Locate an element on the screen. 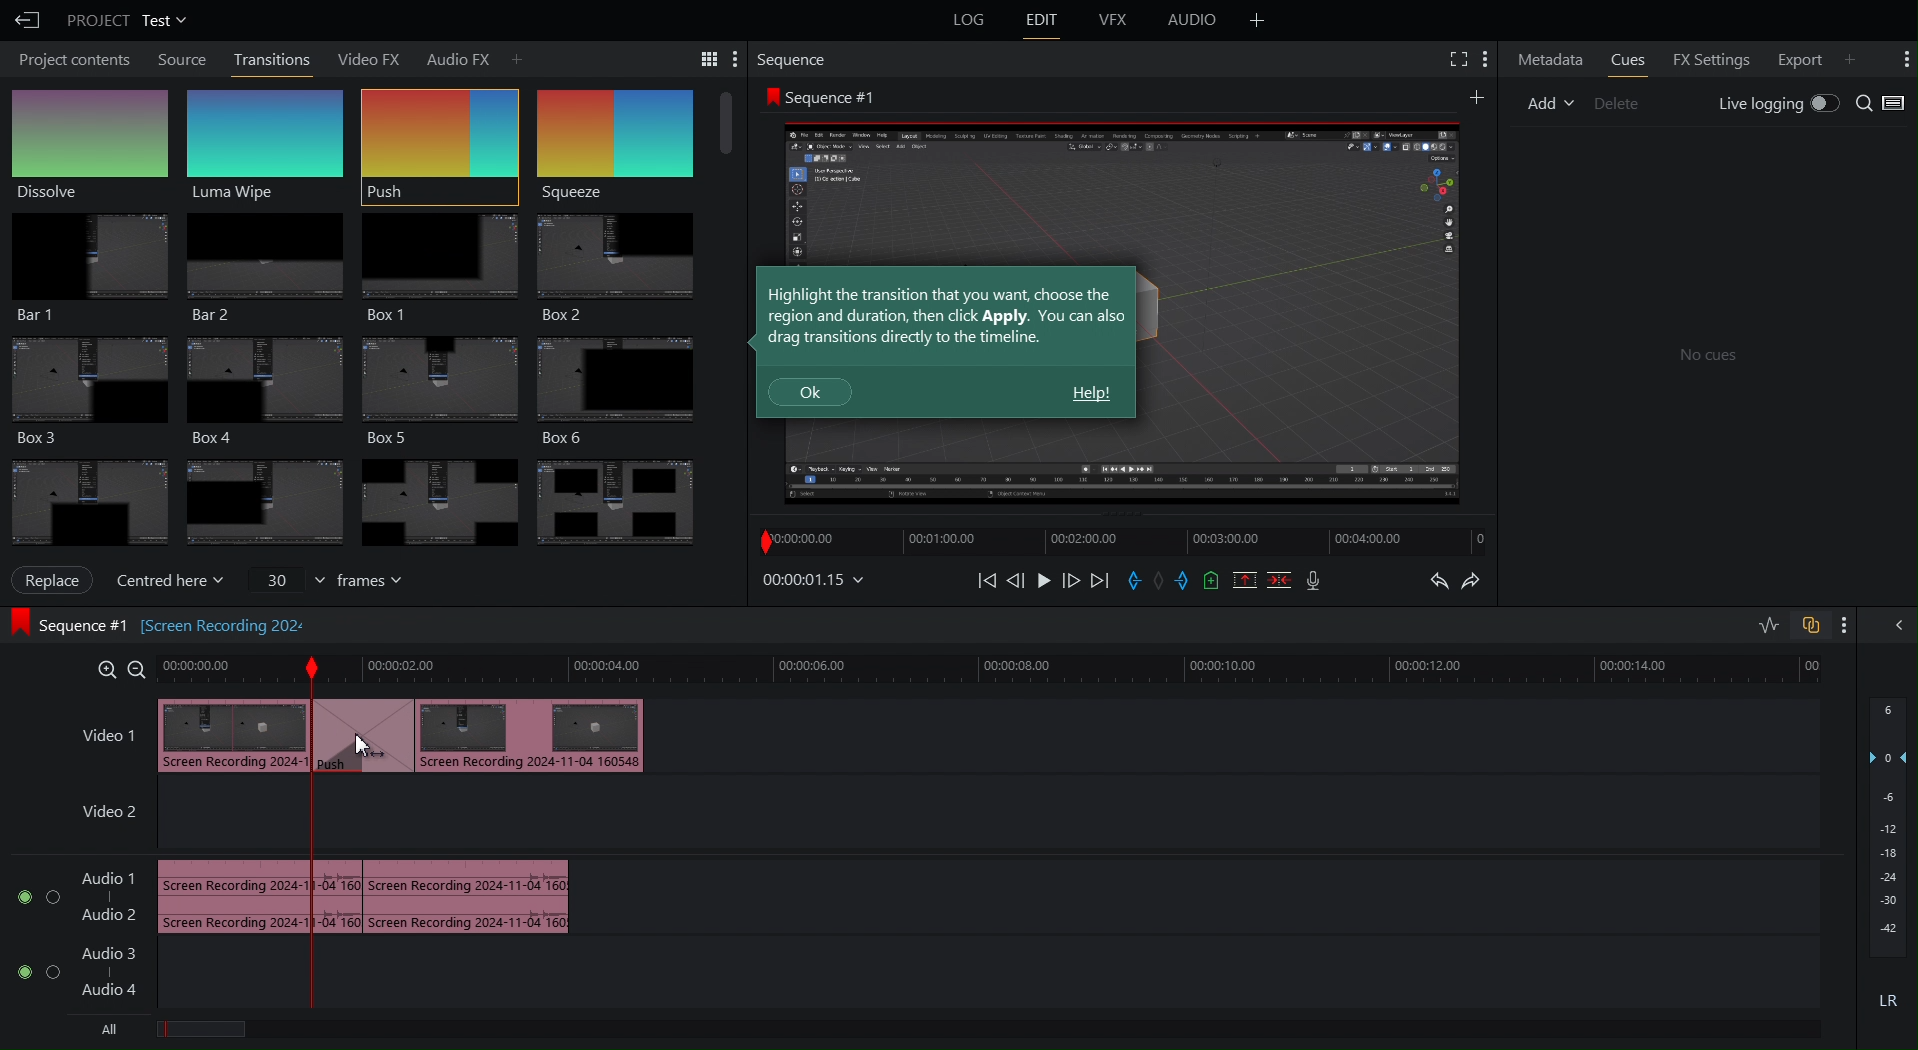  value is located at coordinates (285, 577).